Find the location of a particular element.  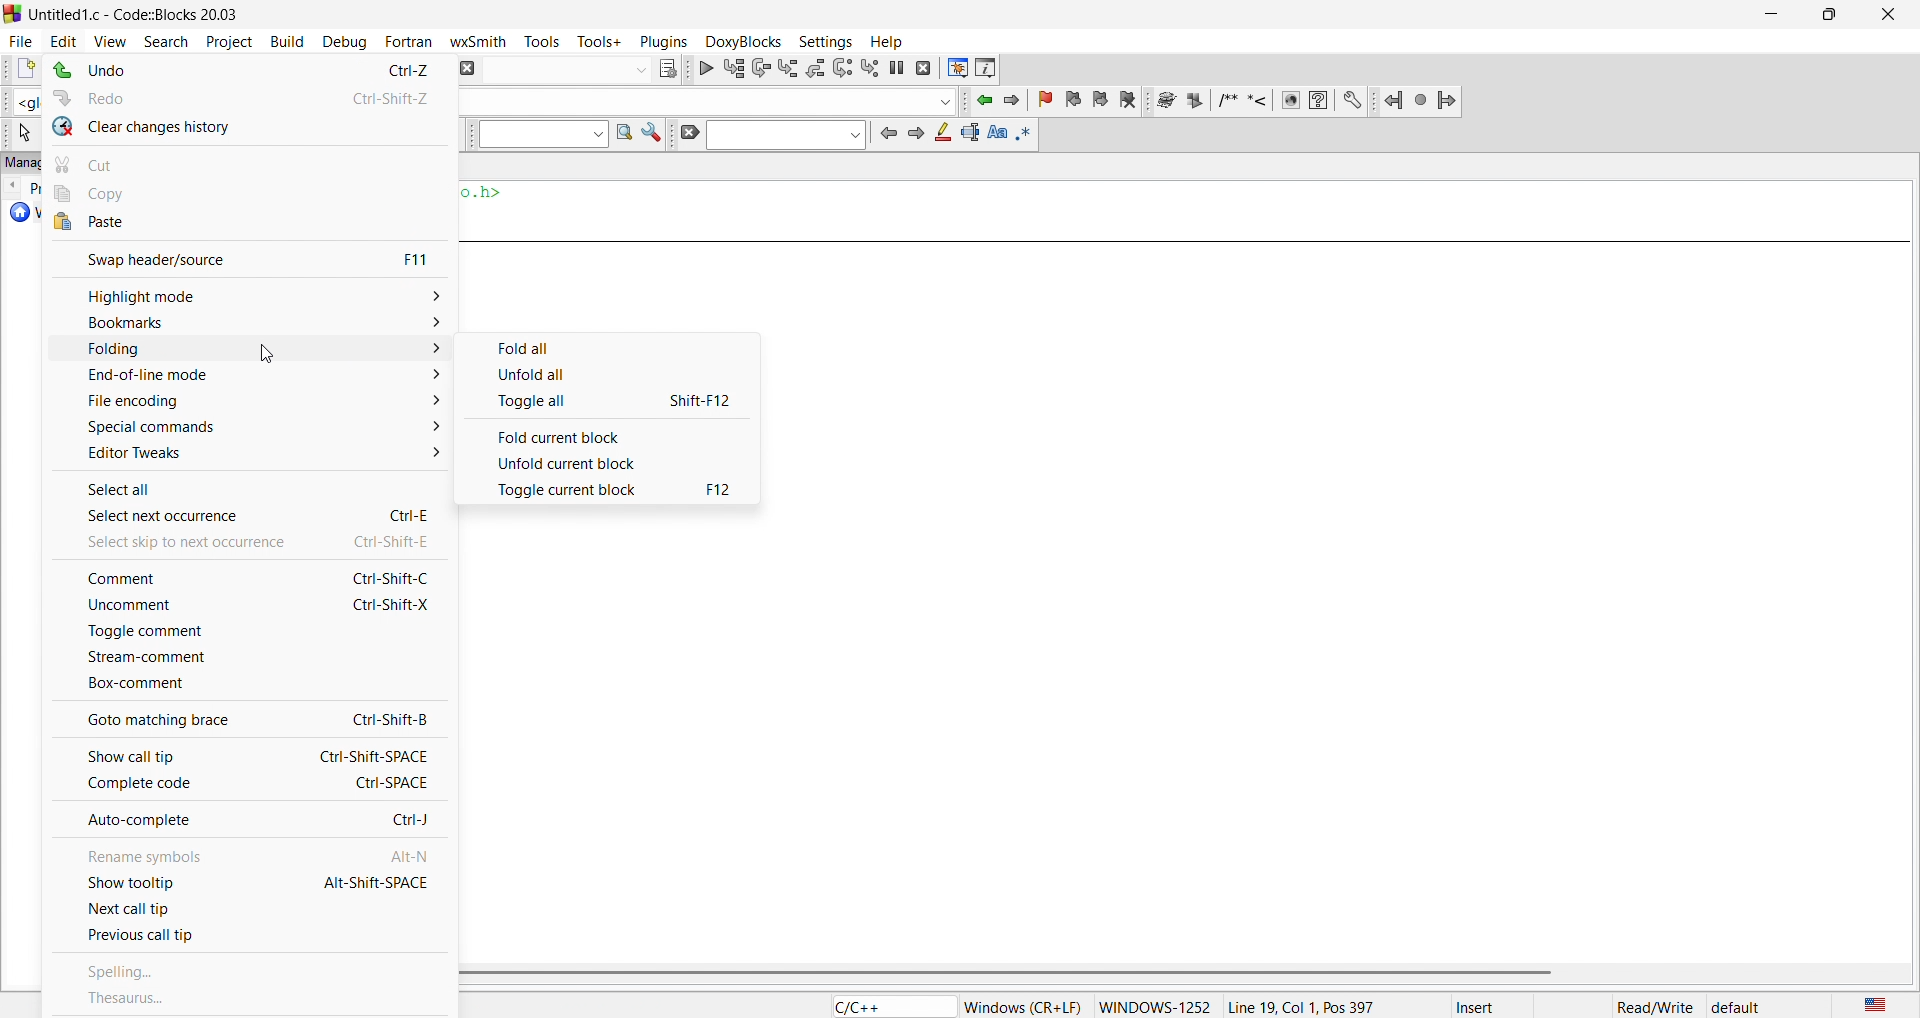

complete code is located at coordinates (249, 784).